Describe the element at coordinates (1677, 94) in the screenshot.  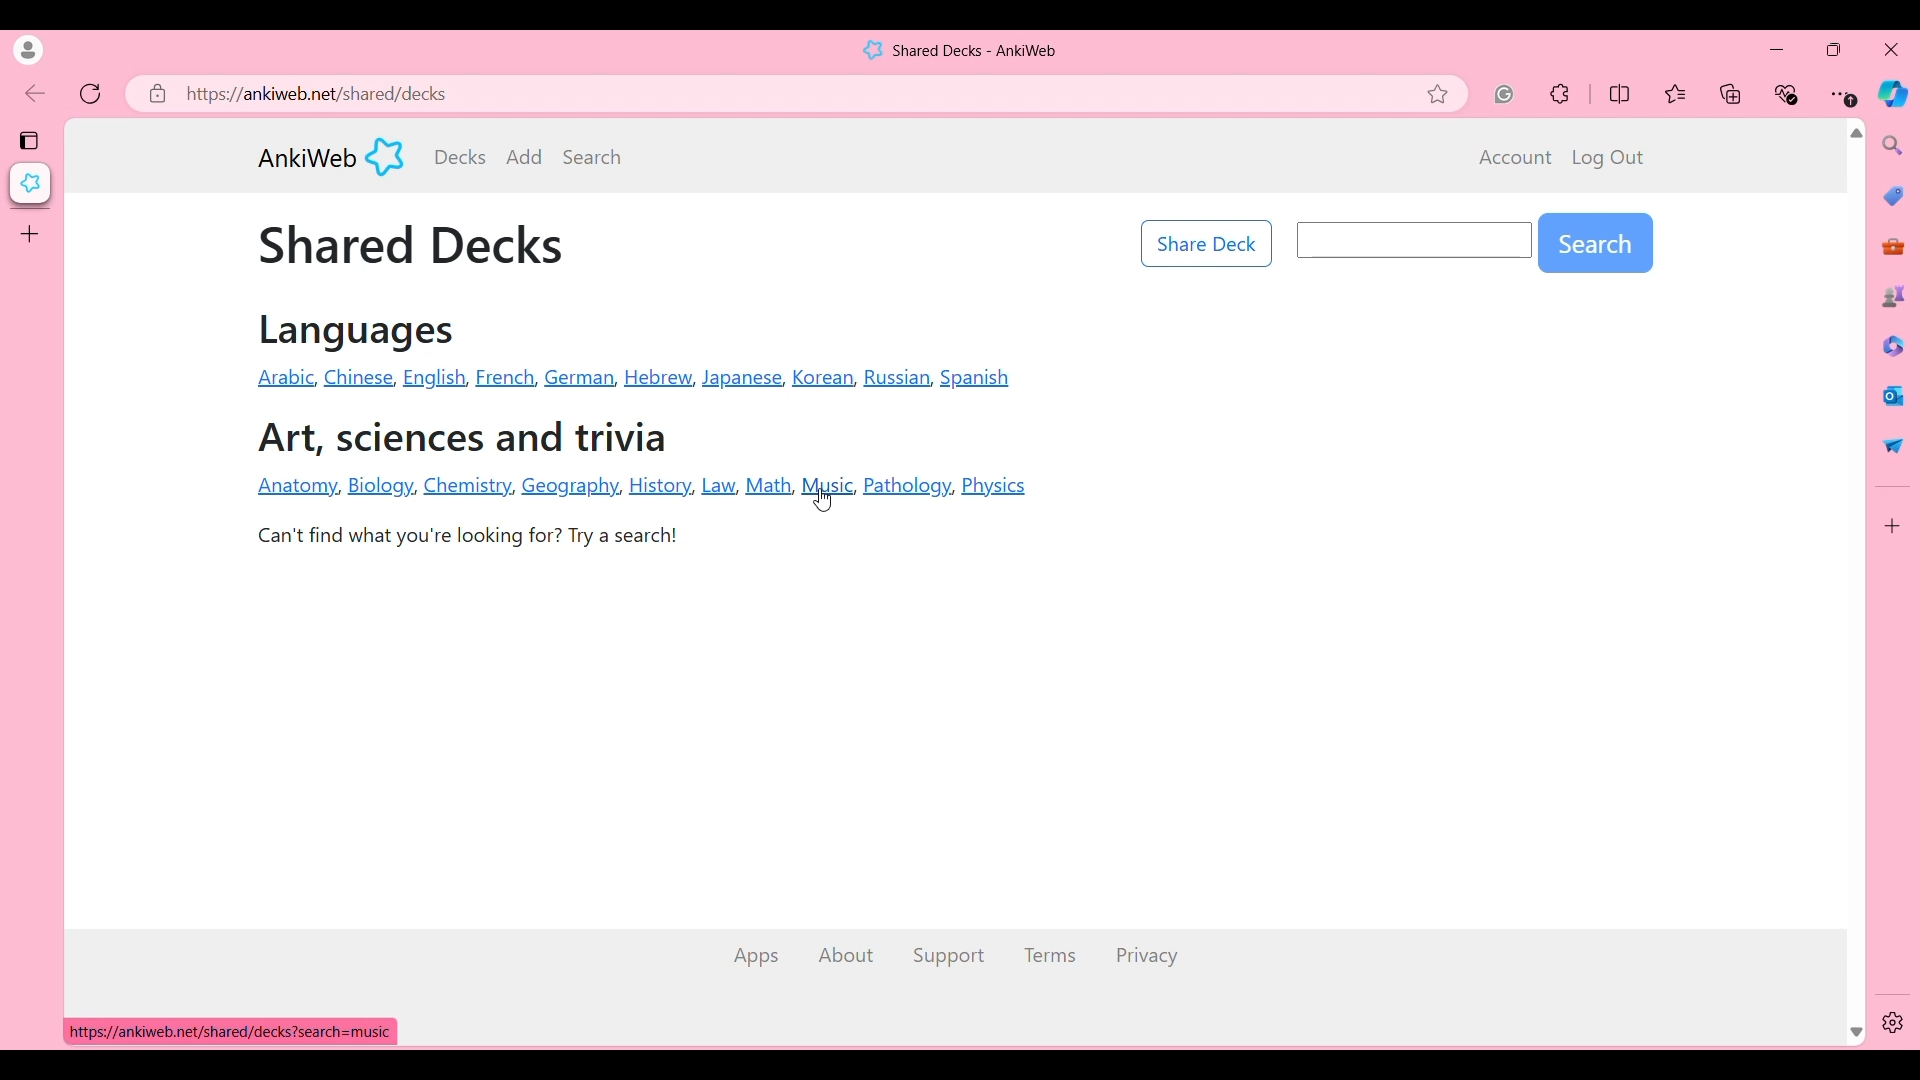
I see `Favorites` at that location.